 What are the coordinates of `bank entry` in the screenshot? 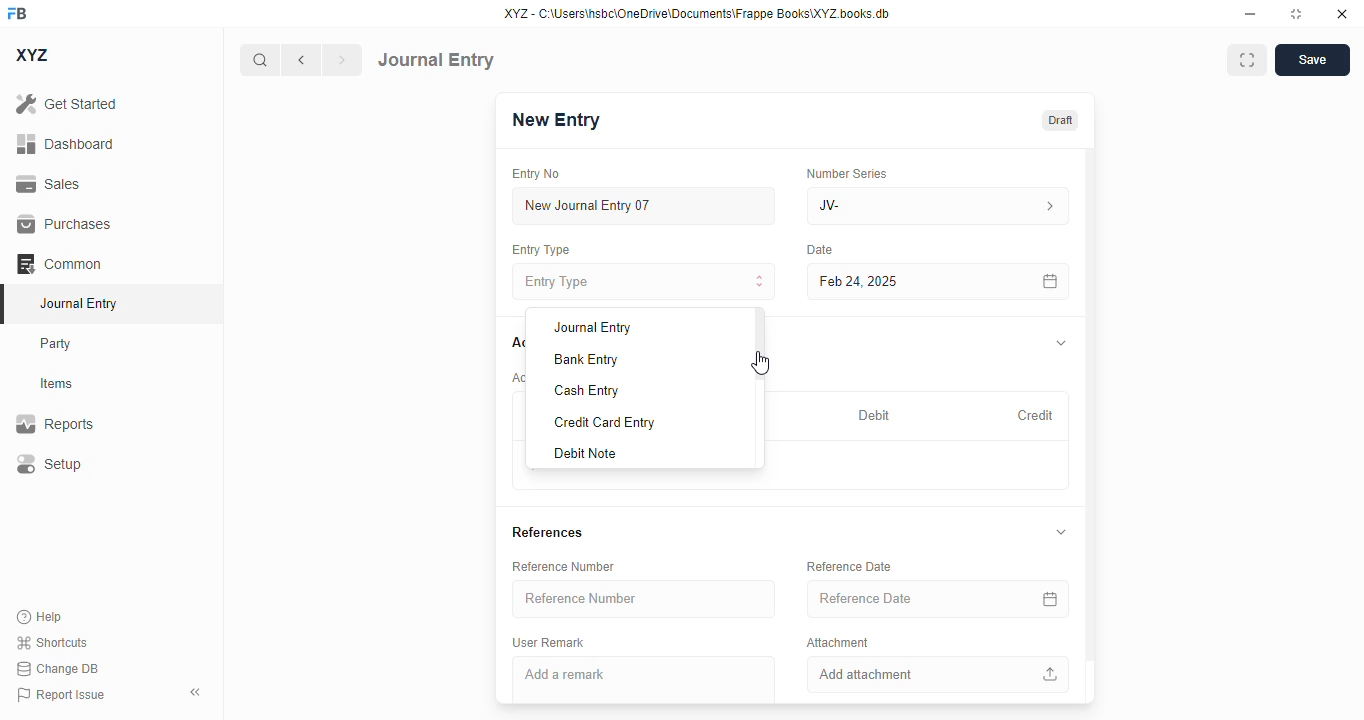 It's located at (586, 359).